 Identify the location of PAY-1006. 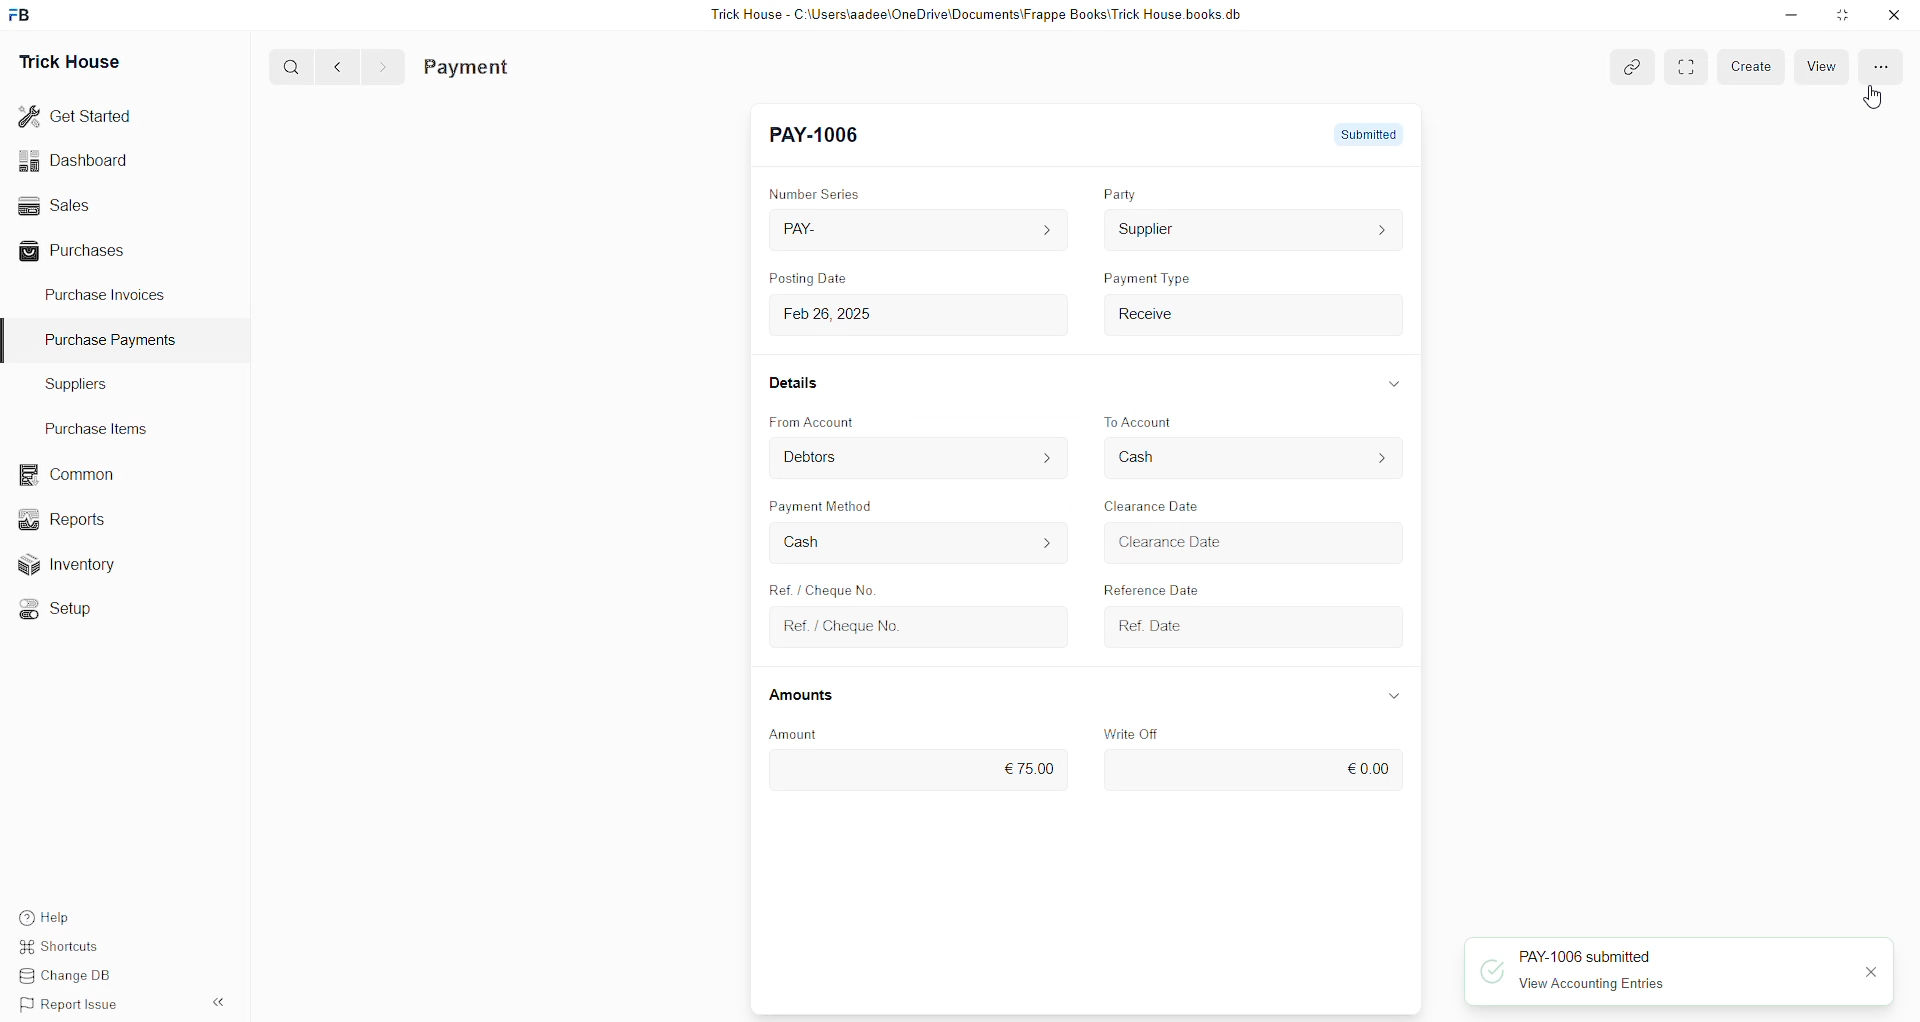
(819, 137).